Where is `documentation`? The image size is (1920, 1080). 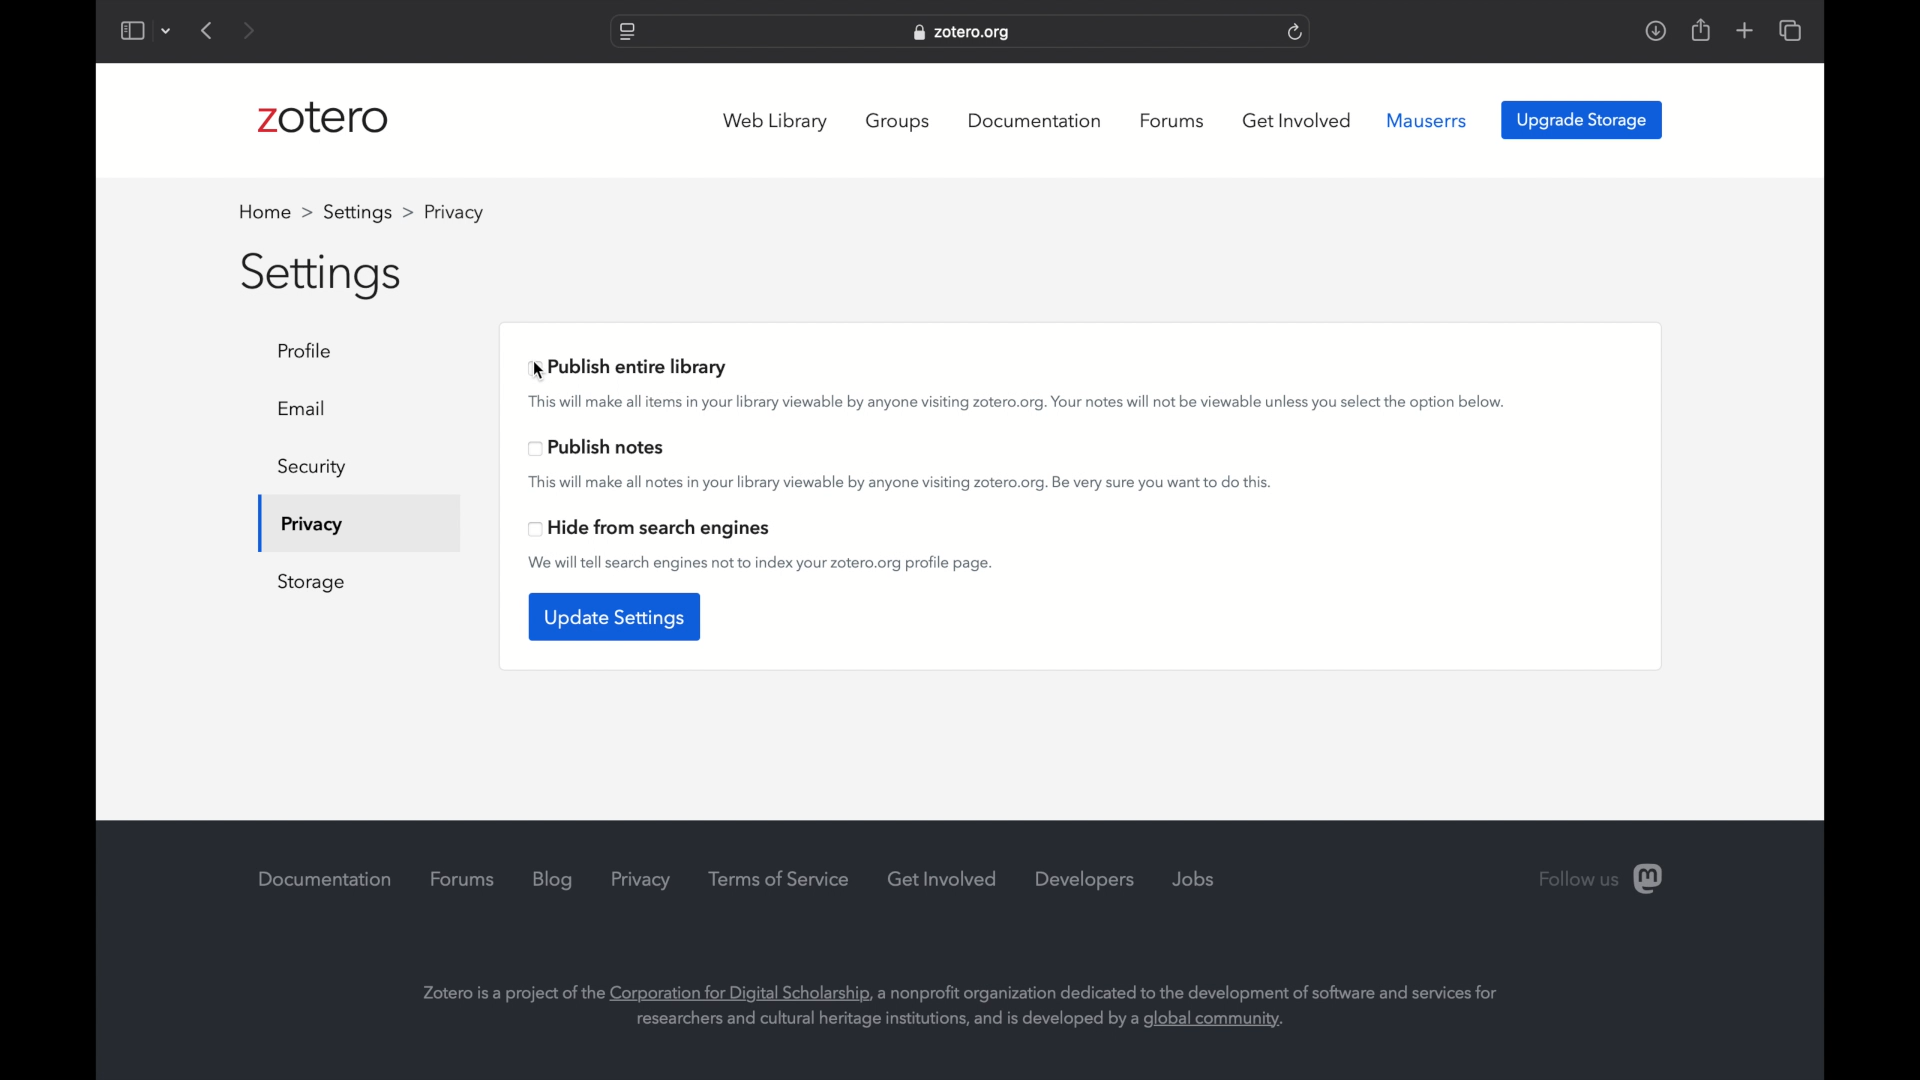 documentation is located at coordinates (1034, 121).